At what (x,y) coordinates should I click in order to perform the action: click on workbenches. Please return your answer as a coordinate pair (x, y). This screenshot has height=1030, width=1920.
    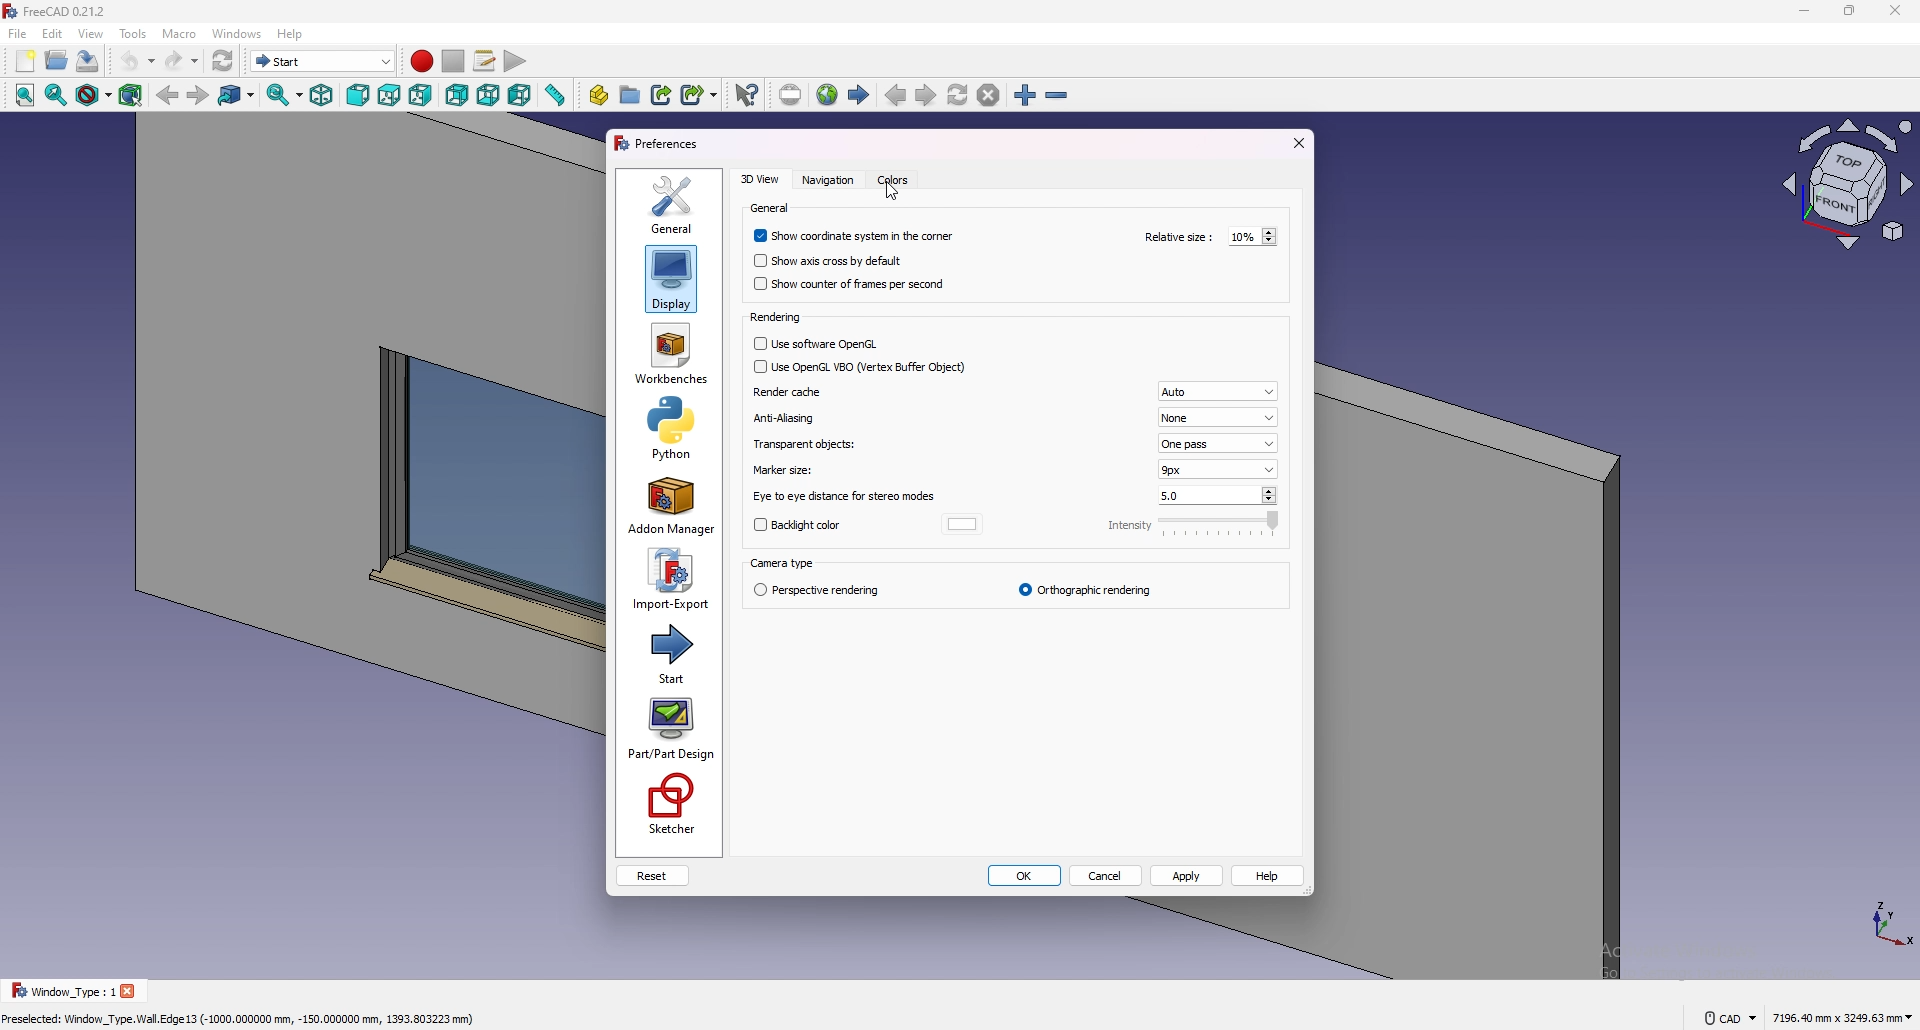
    Looking at the image, I should click on (671, 354).